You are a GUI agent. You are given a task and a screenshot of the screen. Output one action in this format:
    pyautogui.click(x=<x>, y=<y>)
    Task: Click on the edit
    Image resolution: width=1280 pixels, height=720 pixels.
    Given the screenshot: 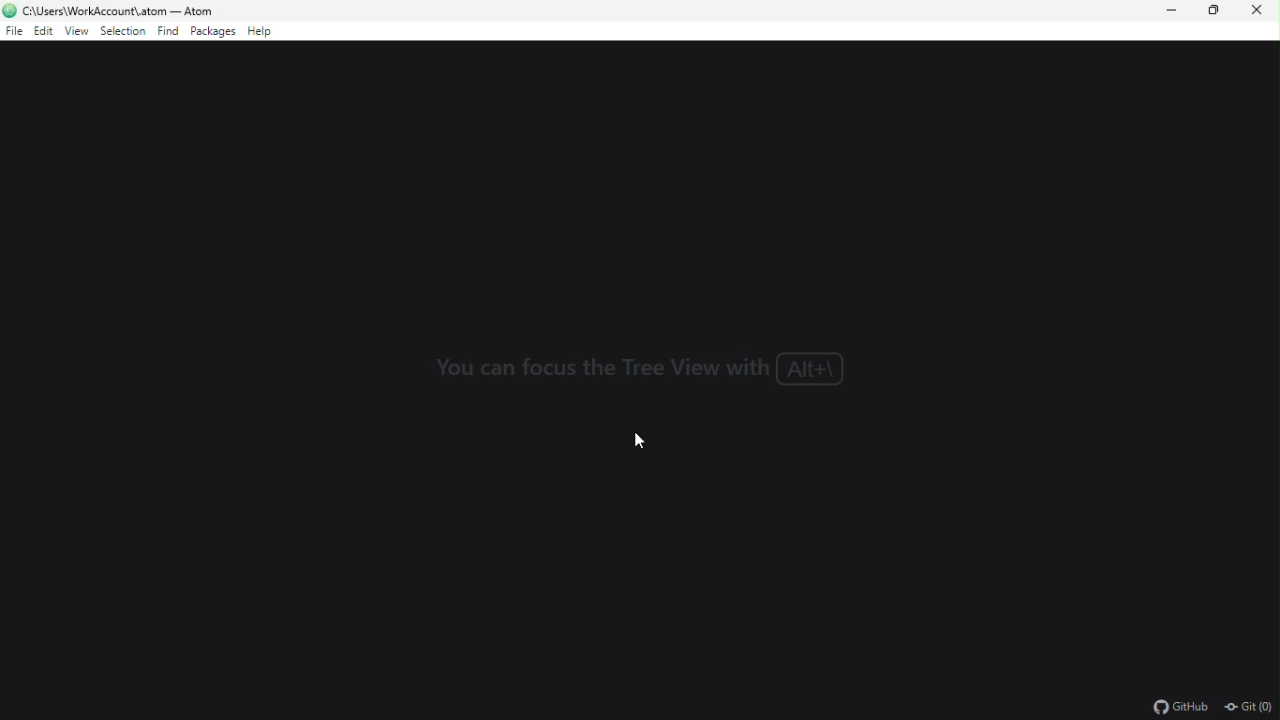 What is the action you would take?
    pyautogui.click(x=44, y=32)
    